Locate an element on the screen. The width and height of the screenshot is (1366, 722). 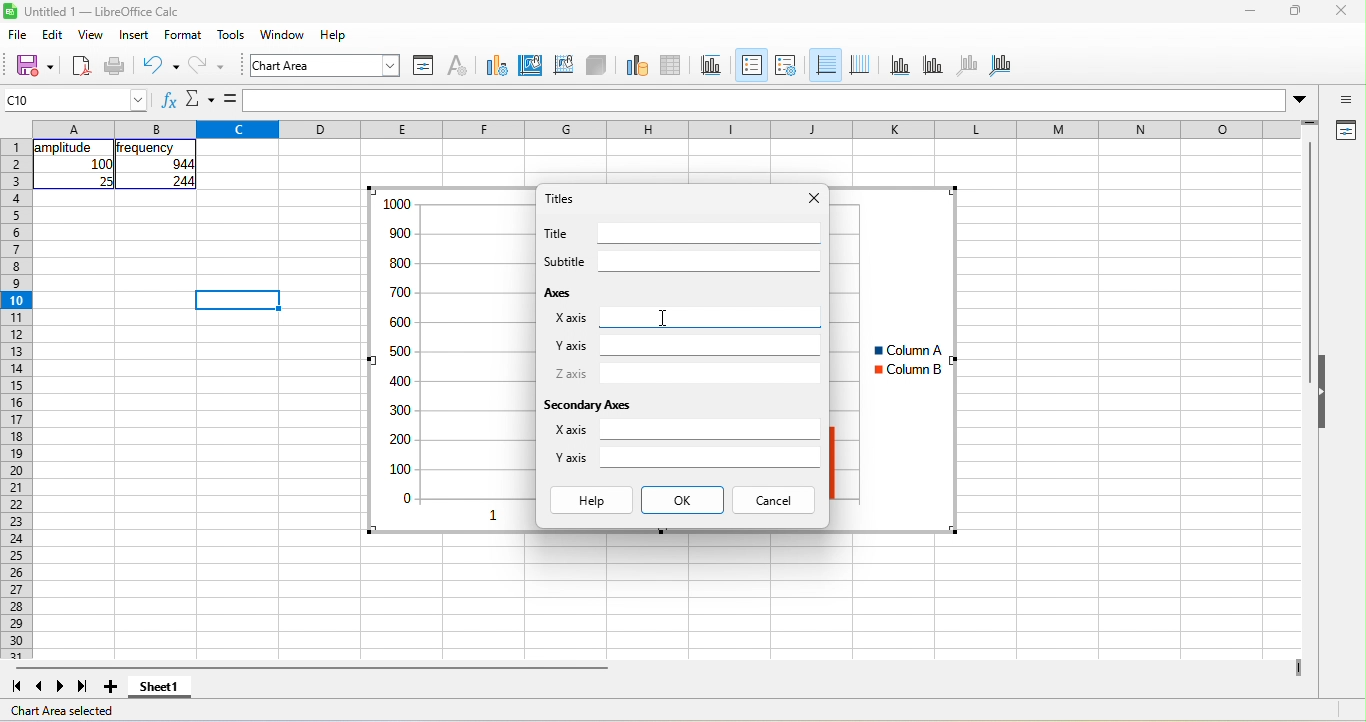
character is located at coordinates (458, 66).